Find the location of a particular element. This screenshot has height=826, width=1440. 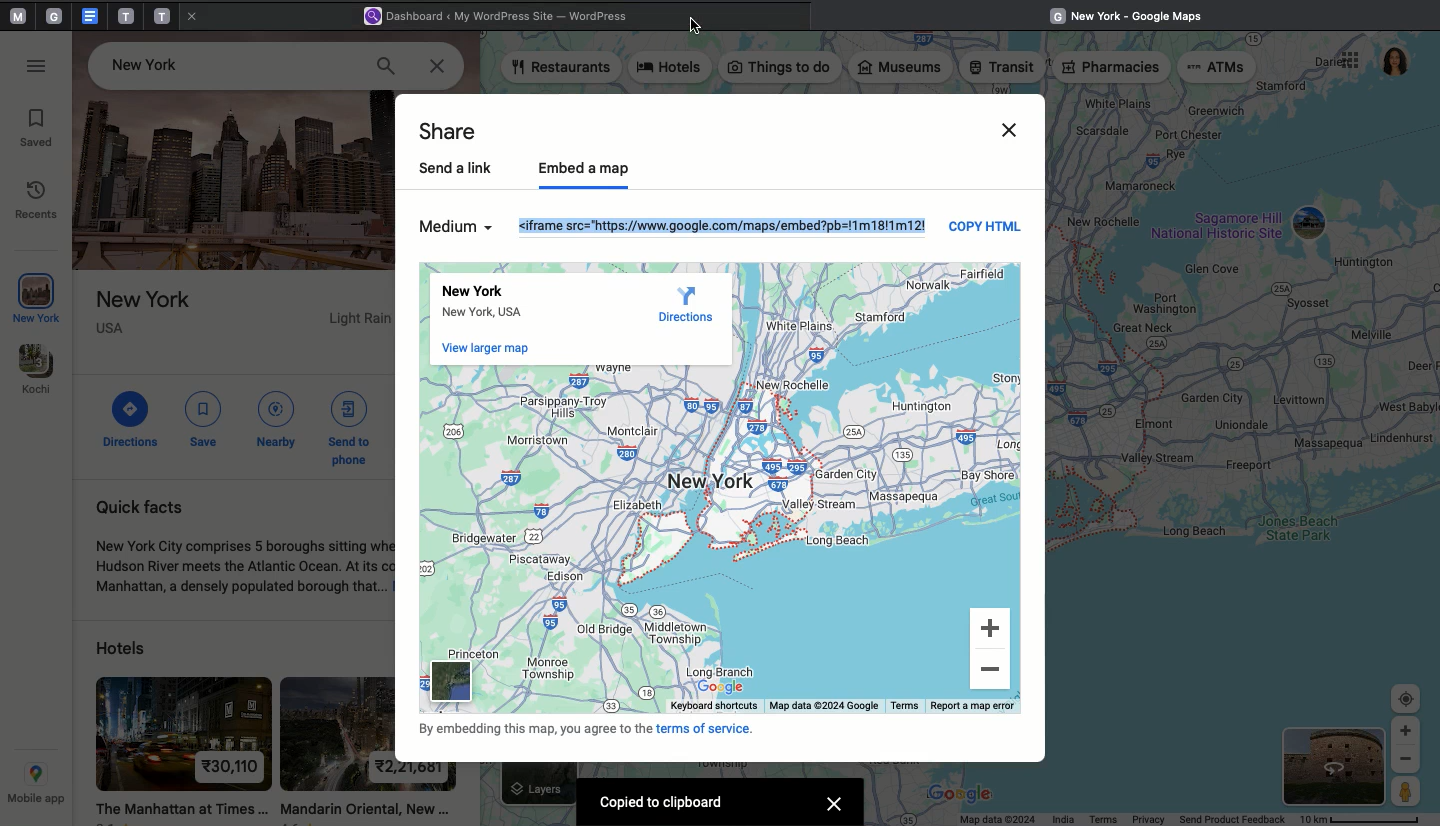

copied to clipboard is located at coordinates (669, 804).